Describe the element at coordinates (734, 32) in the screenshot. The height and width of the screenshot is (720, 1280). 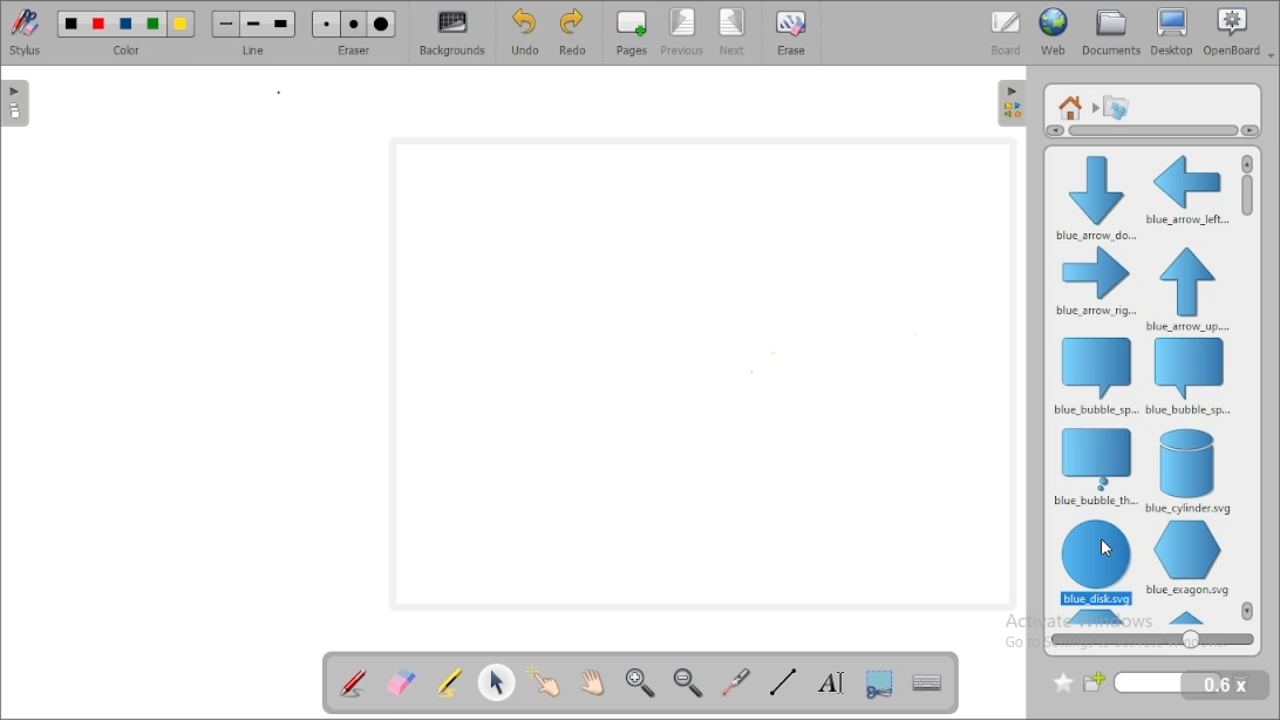
I see `next` at that location.